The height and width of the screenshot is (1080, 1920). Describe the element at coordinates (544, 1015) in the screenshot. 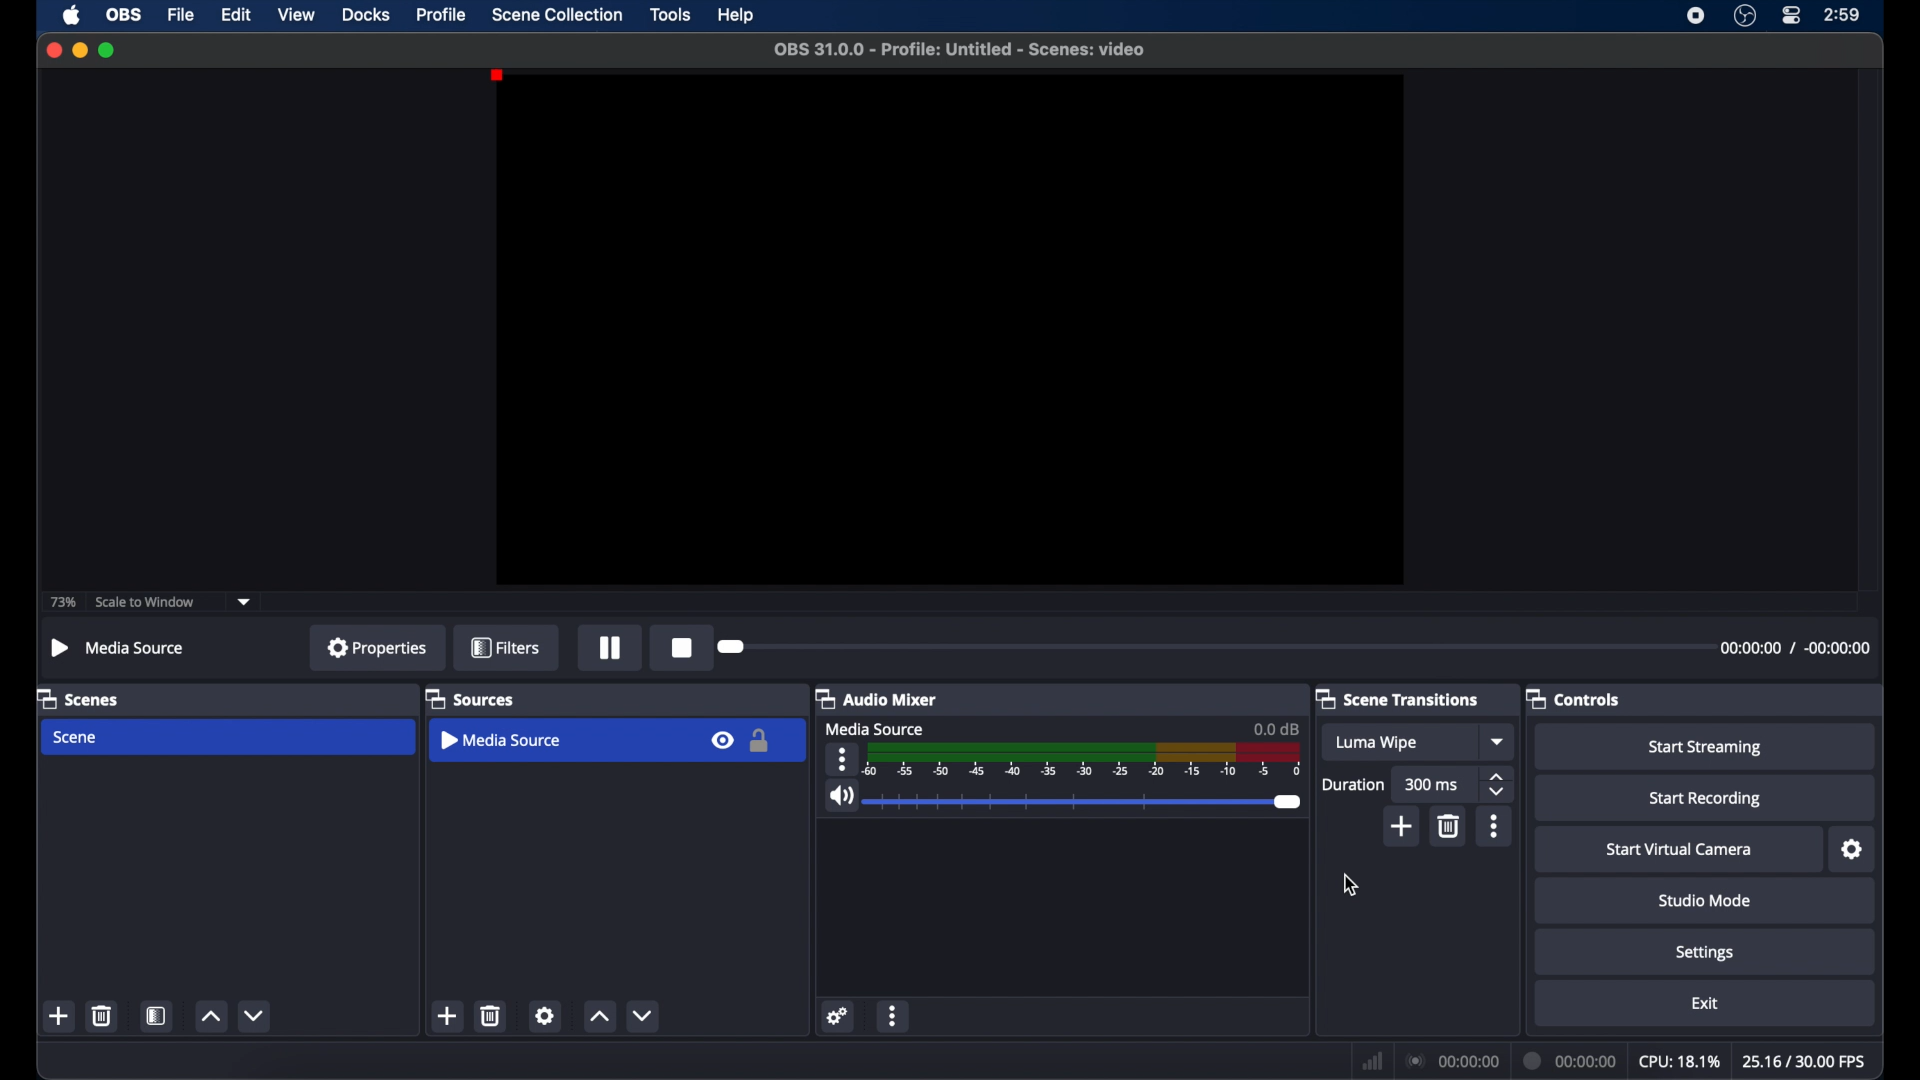

I see `settings` at that location.